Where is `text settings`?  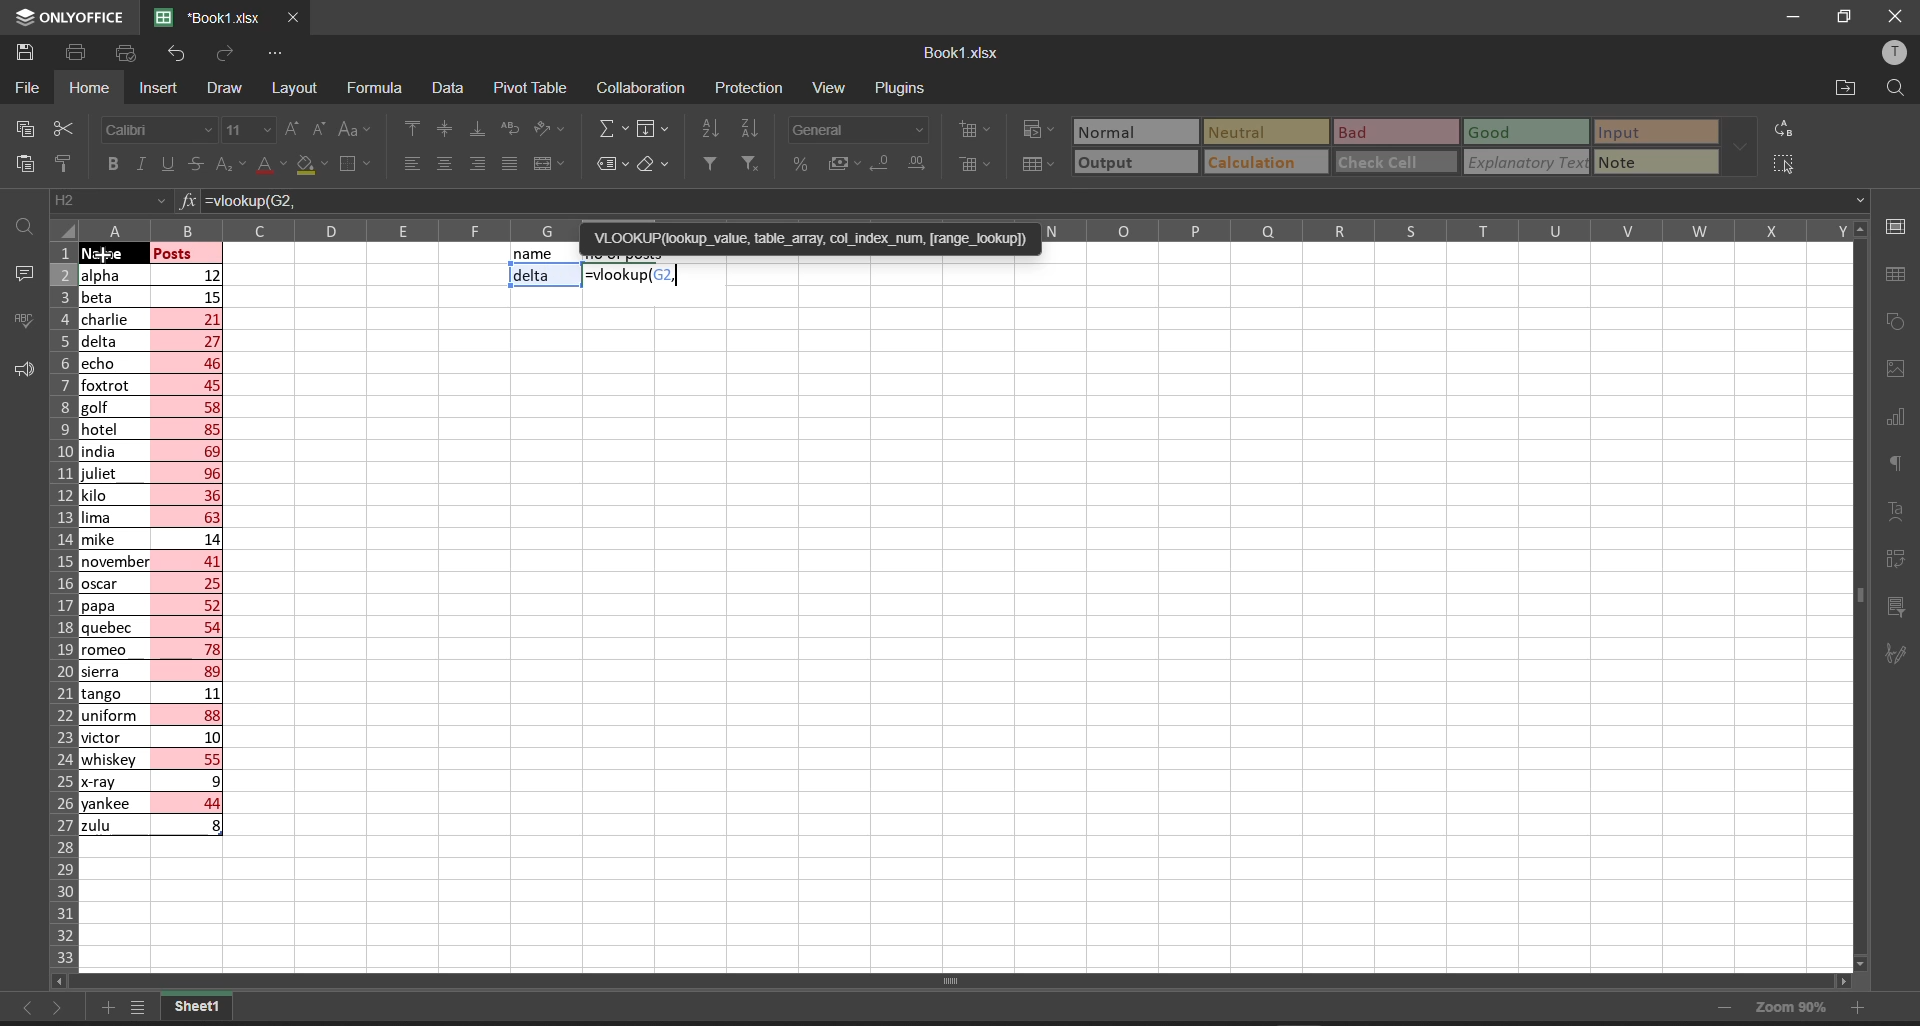 text settings is located at coordinates (1901, 510).